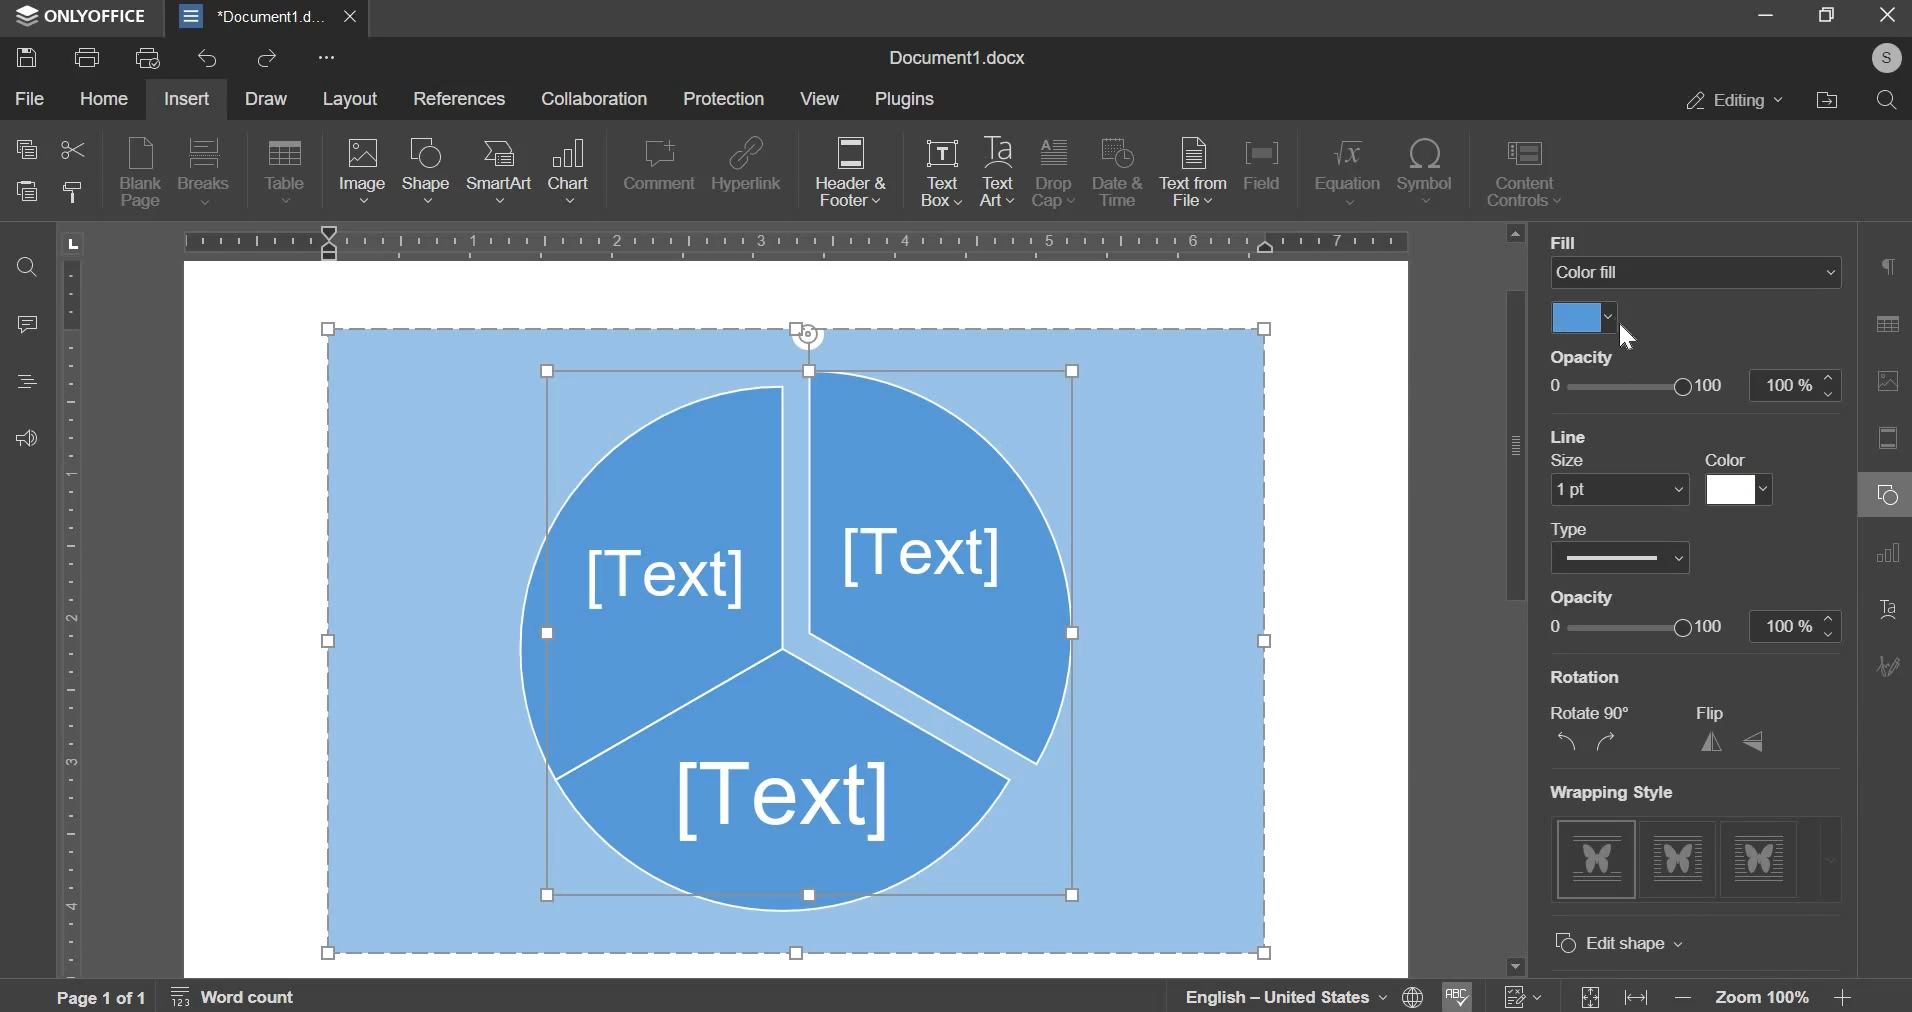 Image resolution: width=1912 pixels, height=1012 pixels. I want to click on , so click(1584, 238).